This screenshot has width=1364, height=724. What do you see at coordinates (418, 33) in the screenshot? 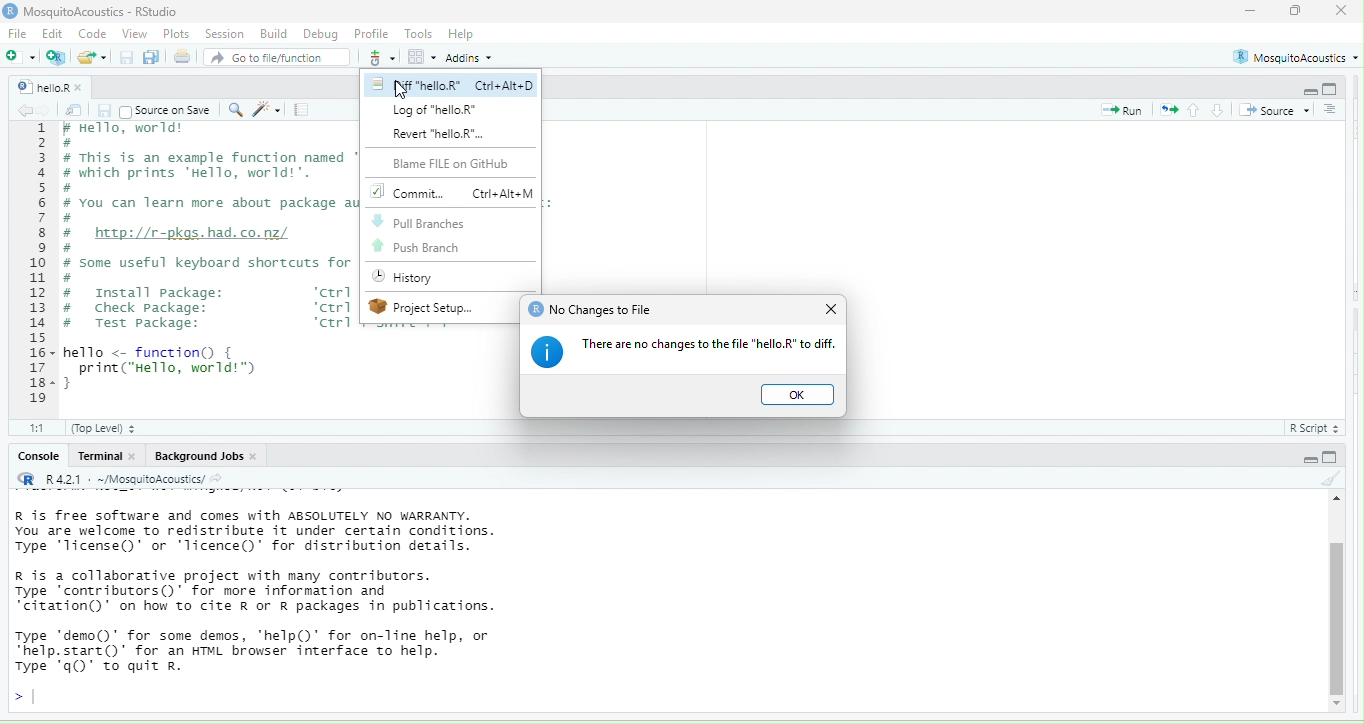
I see `Tools` at bounding box center [418, 33].